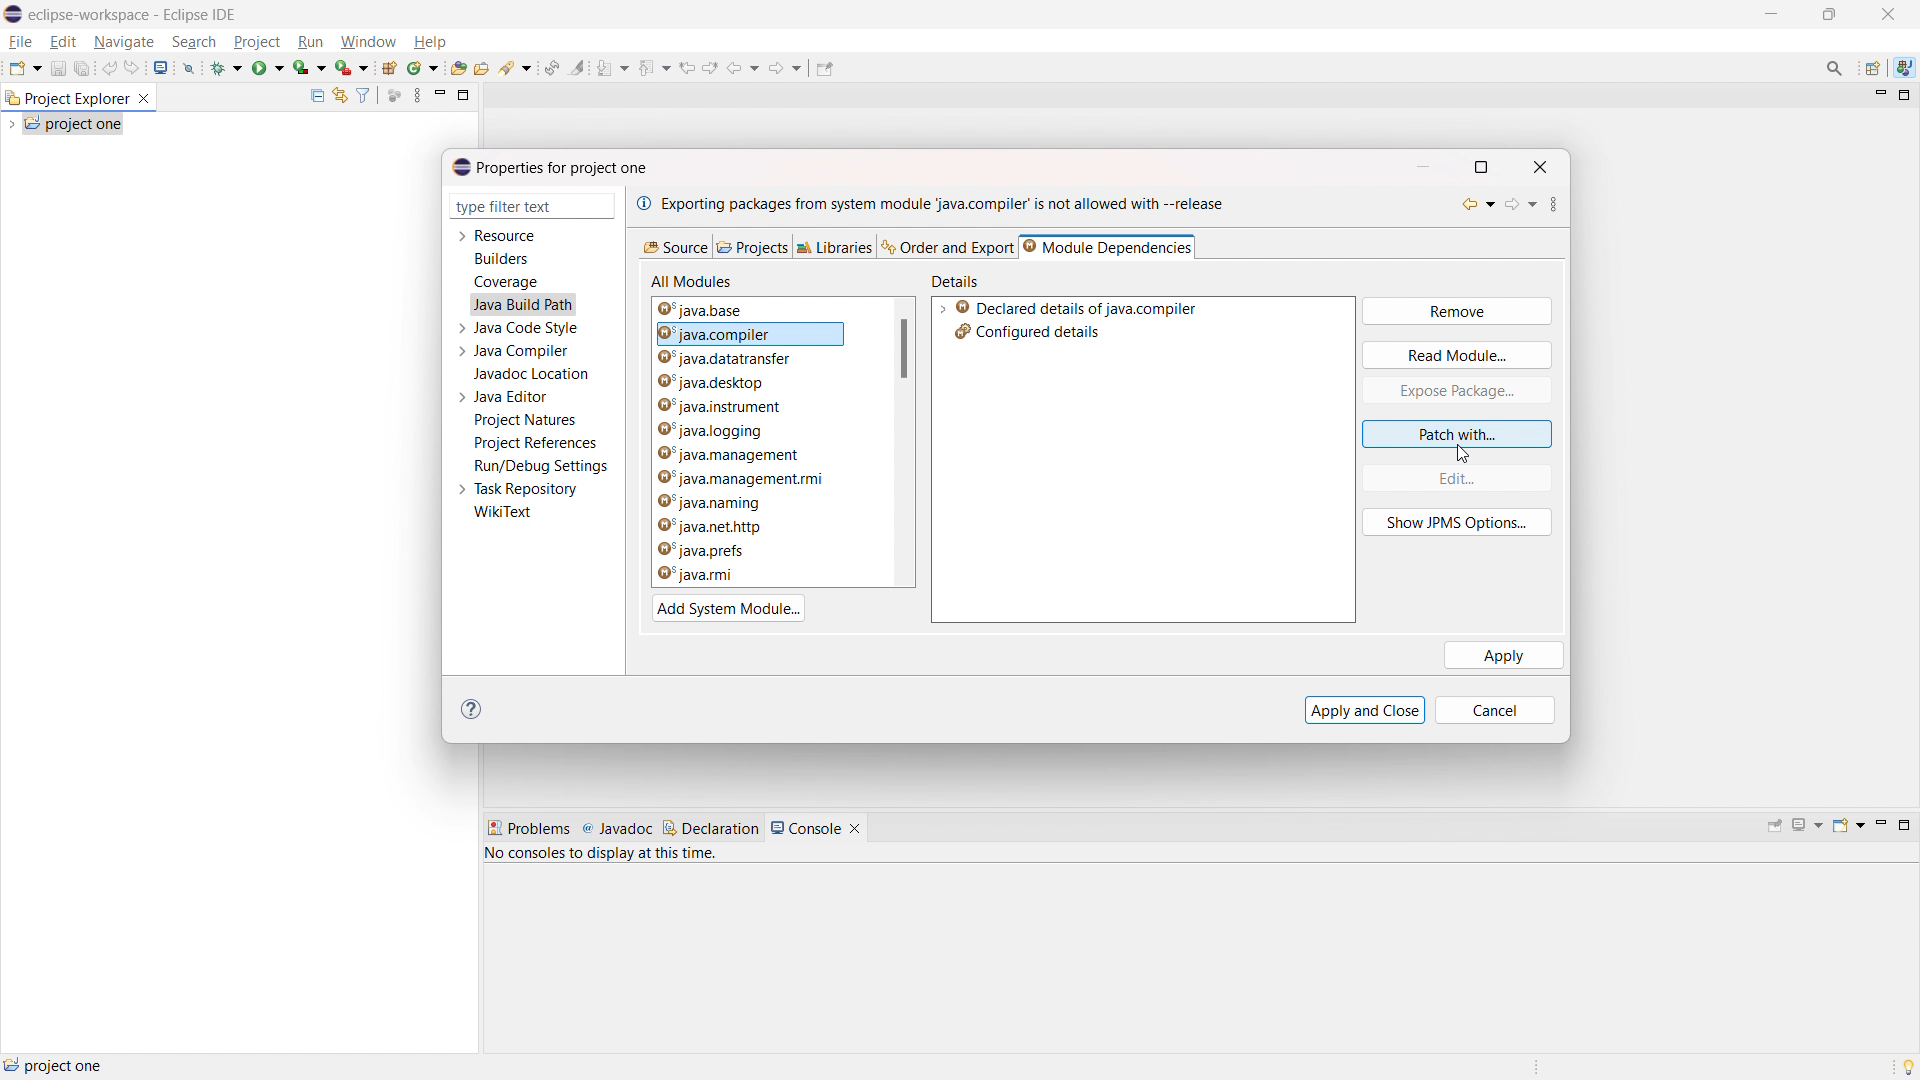 The image size is (1920, 1080). Describe the element at coordinates (733, 575) in the screenshot. I see `java.rmi` at that location.